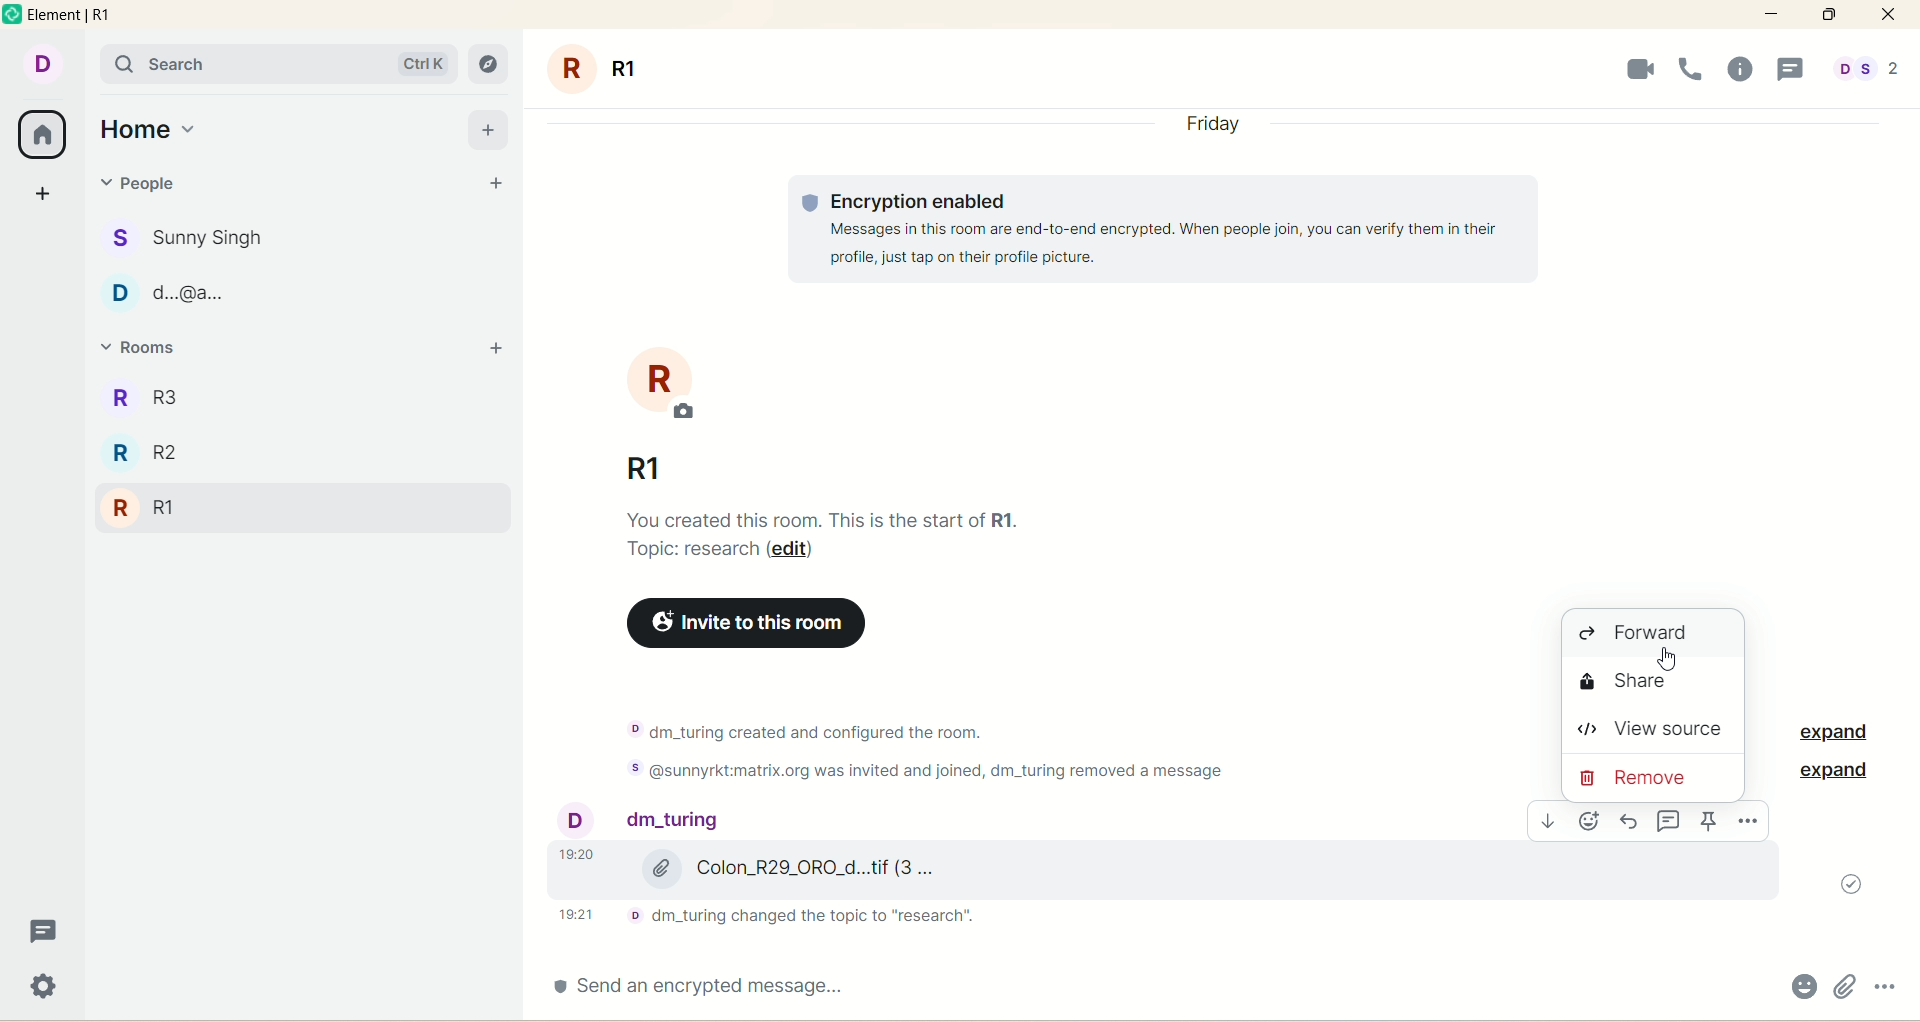  What do you see at coordinates (1653, 731) in the screenshot?
I see `view source` at bounding box center [1653, 731].